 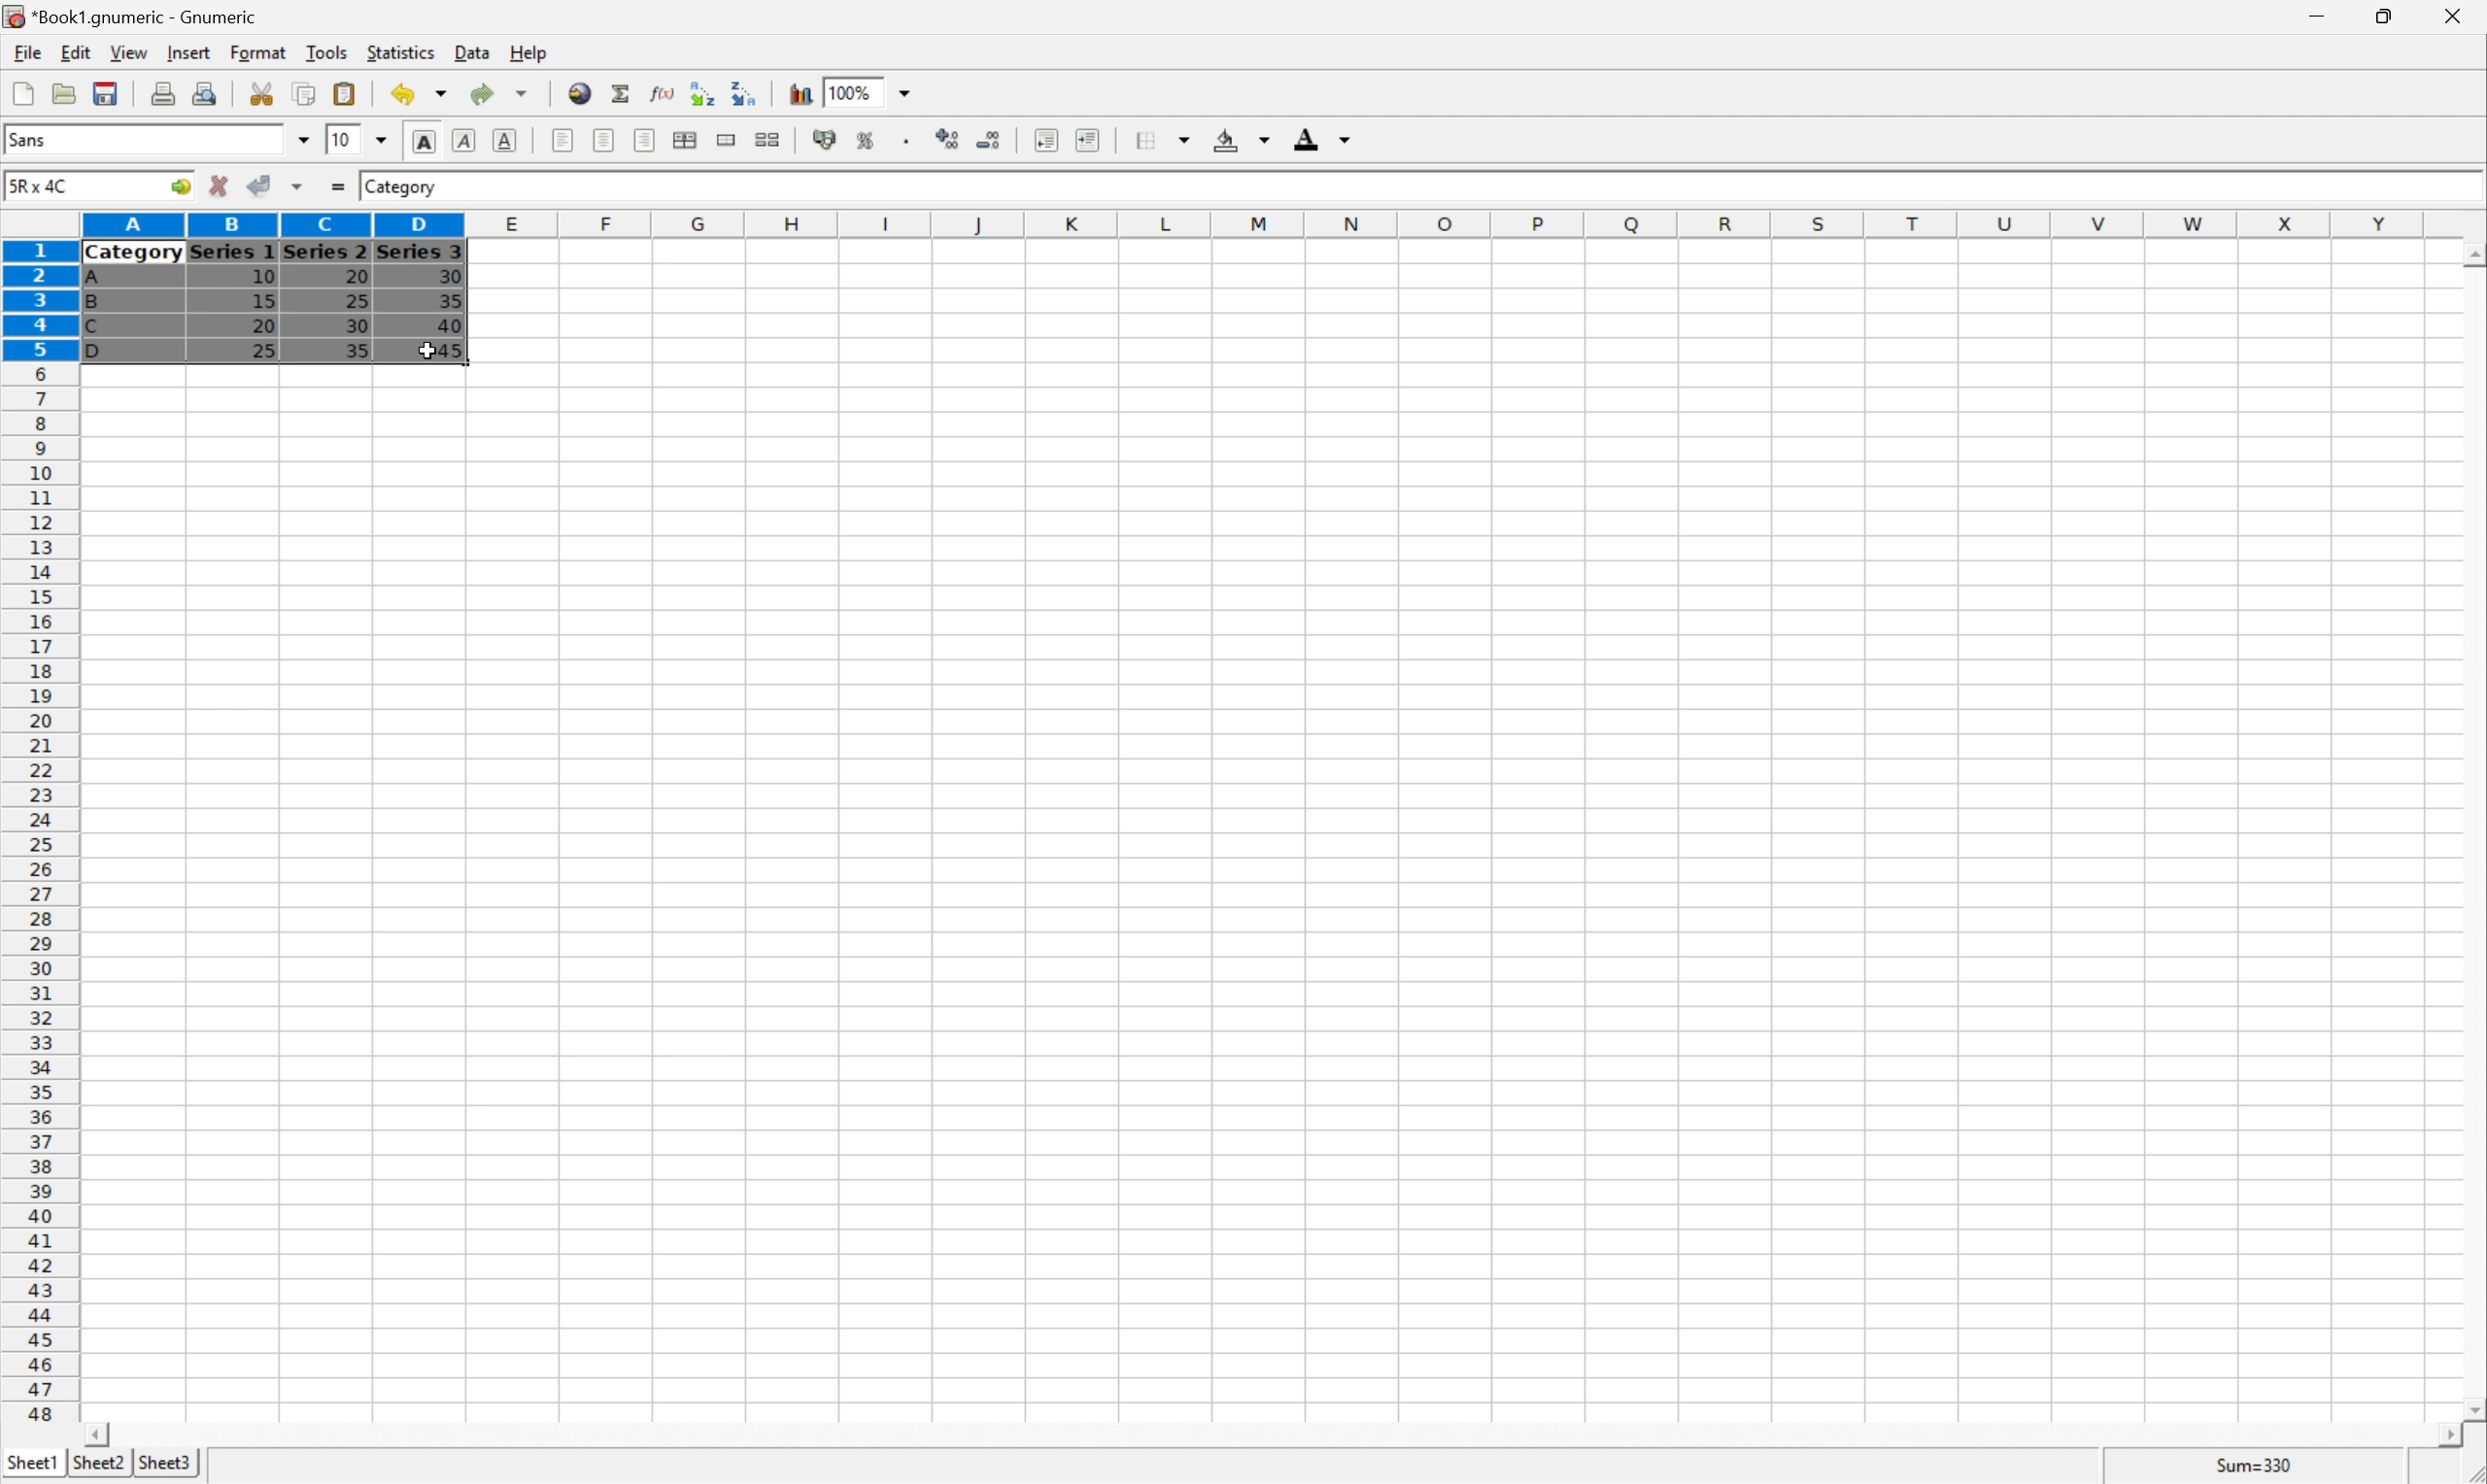 What do you see at coordinates (263, 326) in the screenshot?
I see `20` at bounding box center [263, 326].